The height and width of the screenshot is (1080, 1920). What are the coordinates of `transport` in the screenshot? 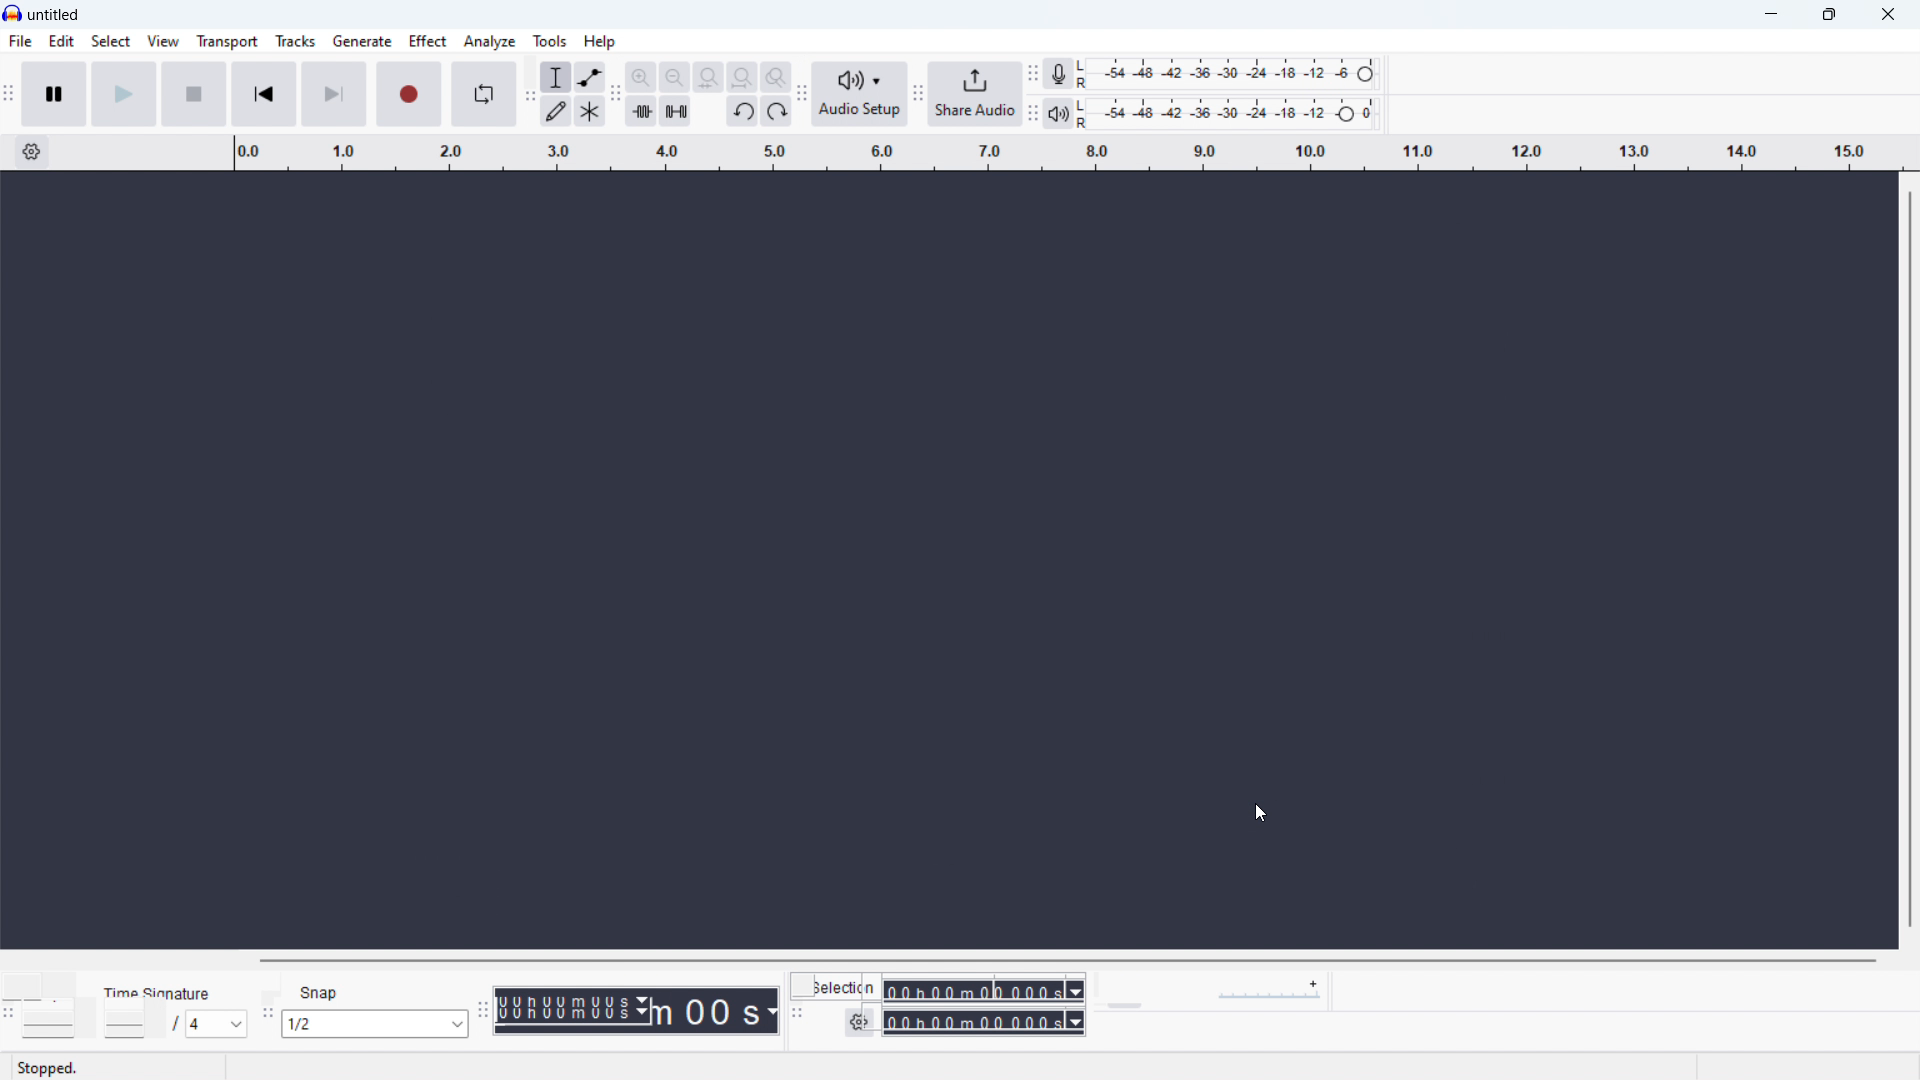 It's located at (228, 42).